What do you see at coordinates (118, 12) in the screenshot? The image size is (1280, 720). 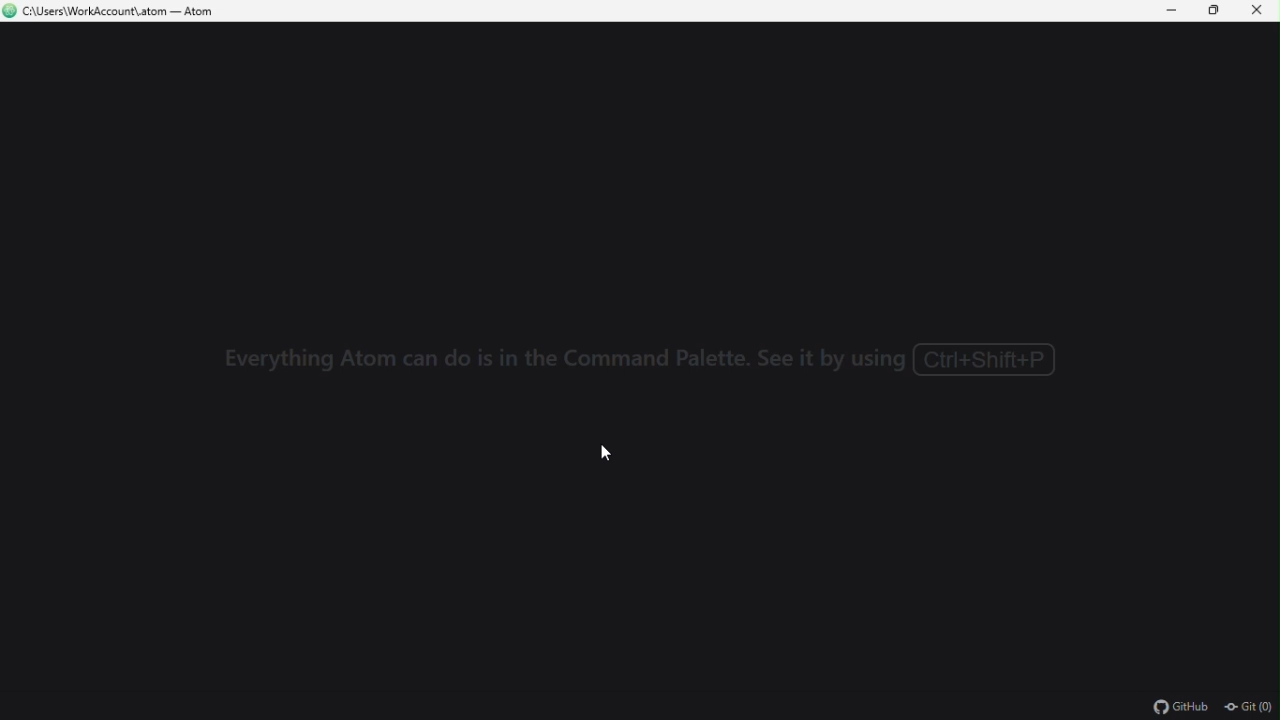 I see `C:\Users\WorkAccount\.atom — Atom` at bounding box center [118, 12].